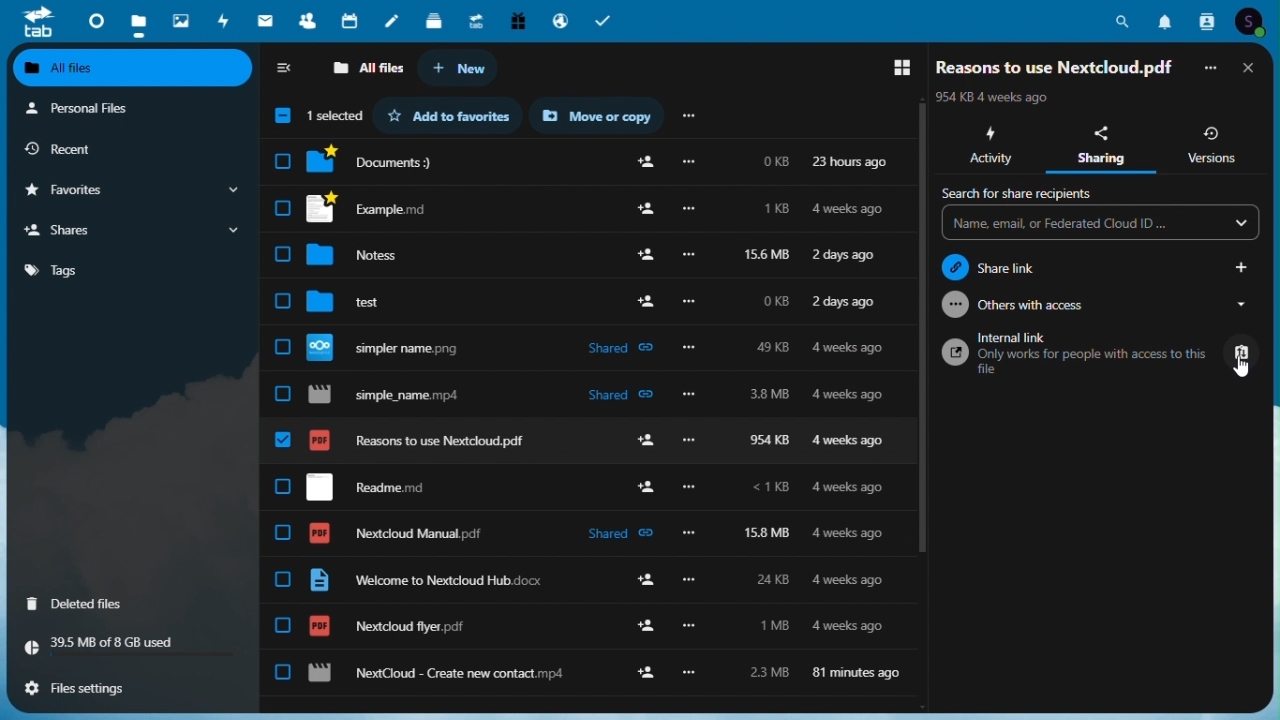 This screenshot has width=1280, height=720. Describe the element at coordinates (689, 162) in the screenshot. I see `more options` at that location.